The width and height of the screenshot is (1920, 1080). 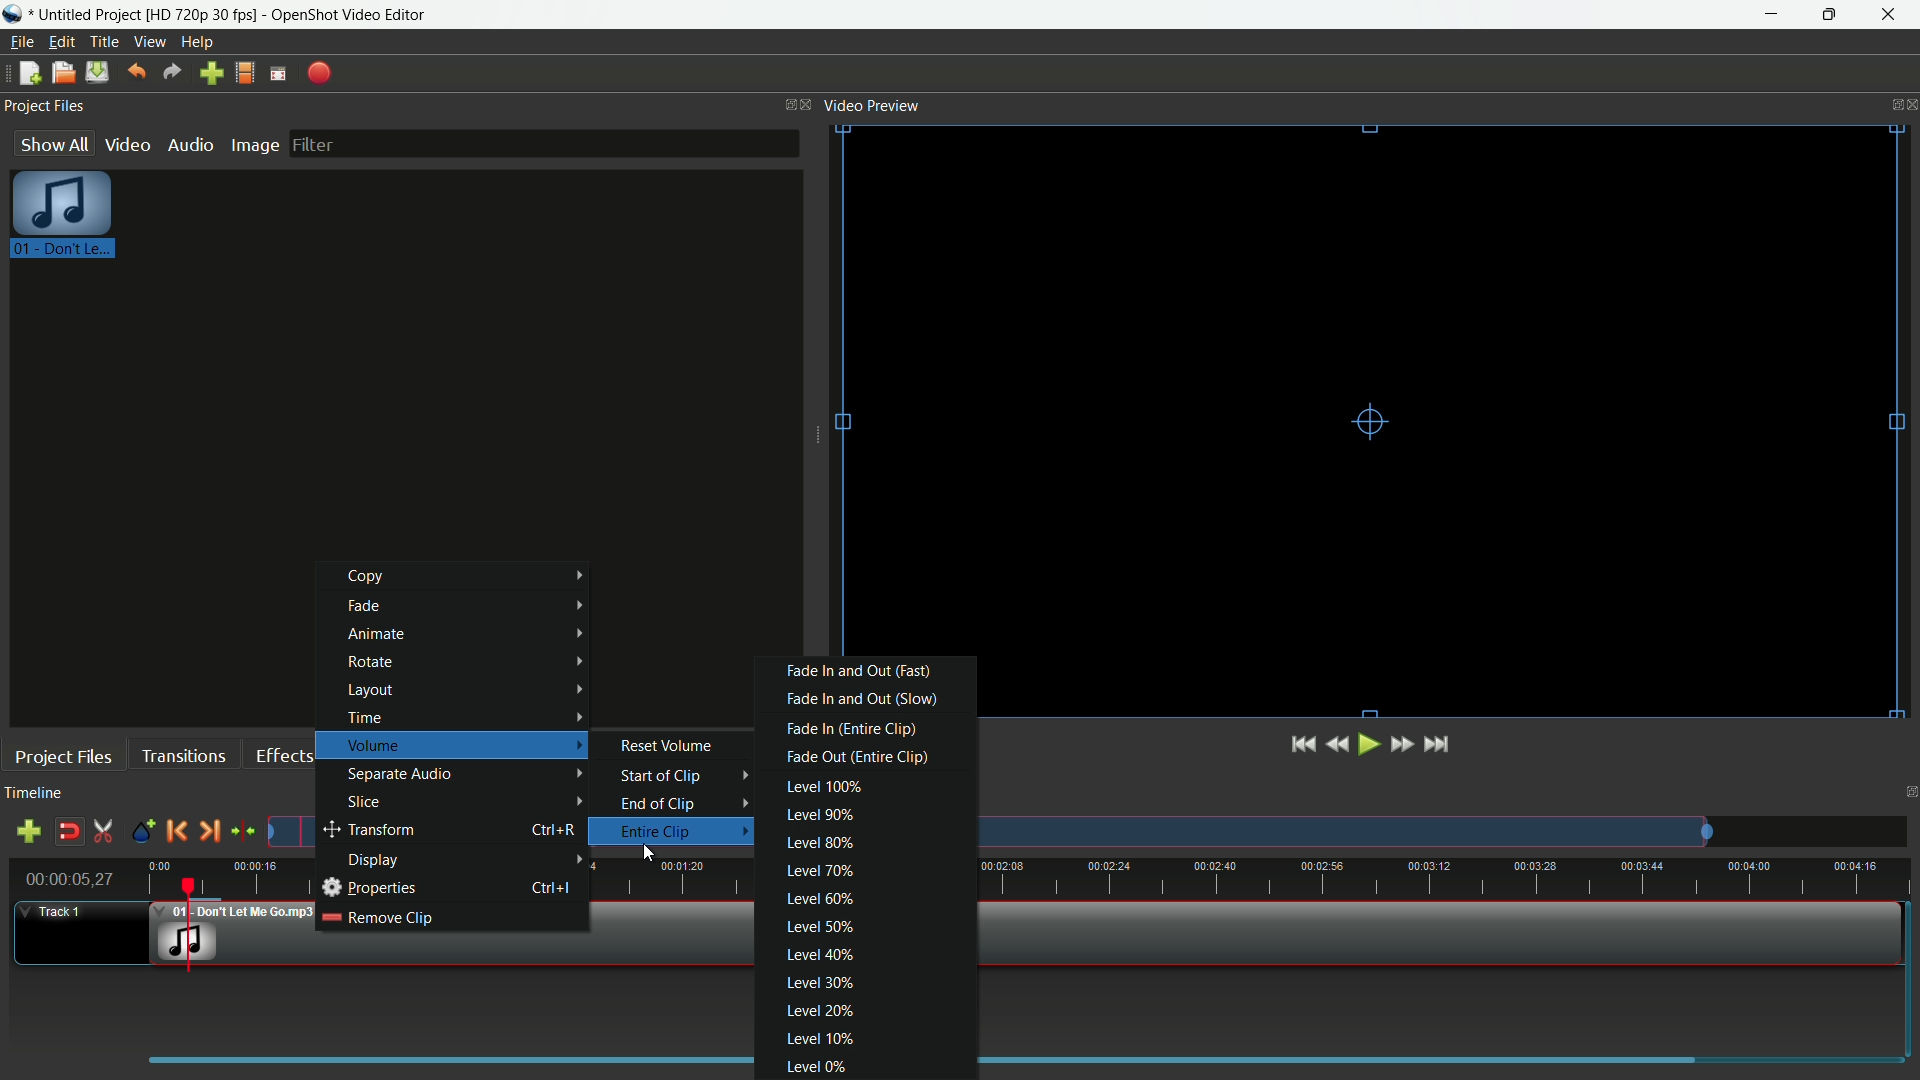 What do you see at coordinates (819, 1038) in the screenshot?
I see `level 10%` at bounding box center [819, 1038].